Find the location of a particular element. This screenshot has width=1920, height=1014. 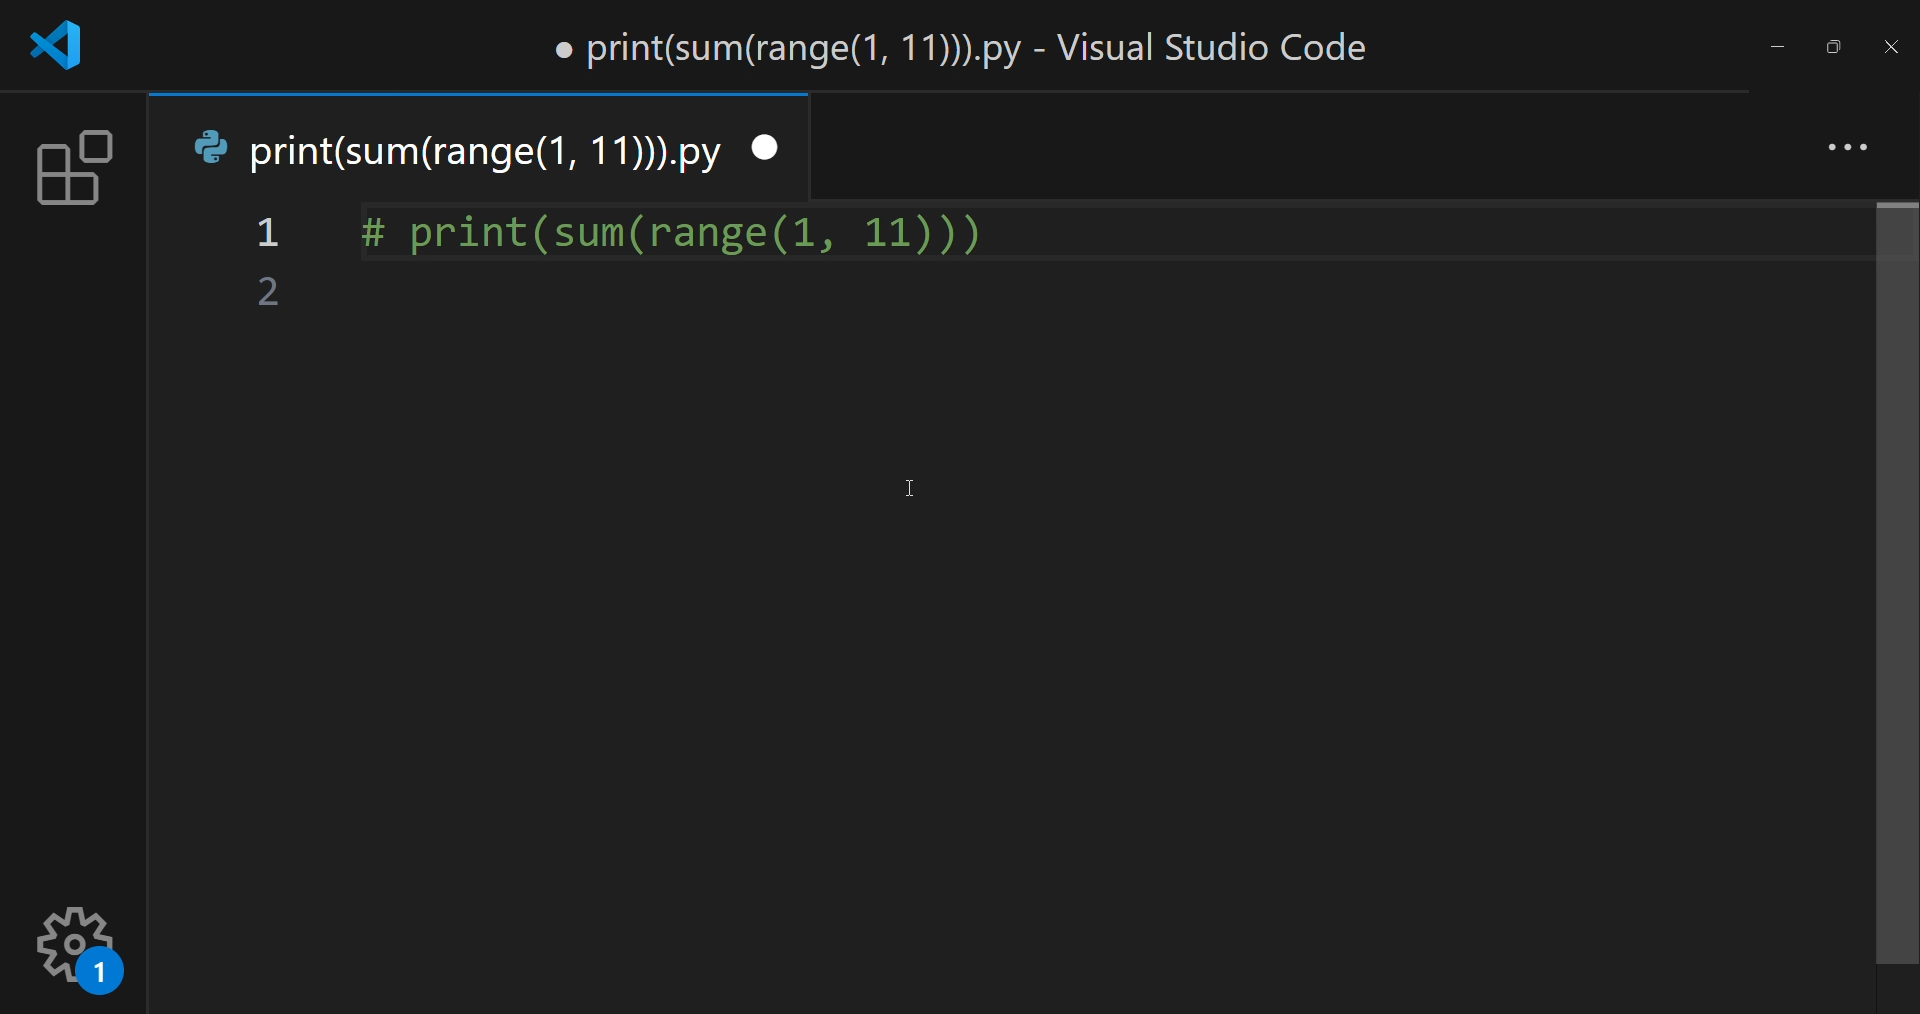

setting is located at coordinates (81, 945).